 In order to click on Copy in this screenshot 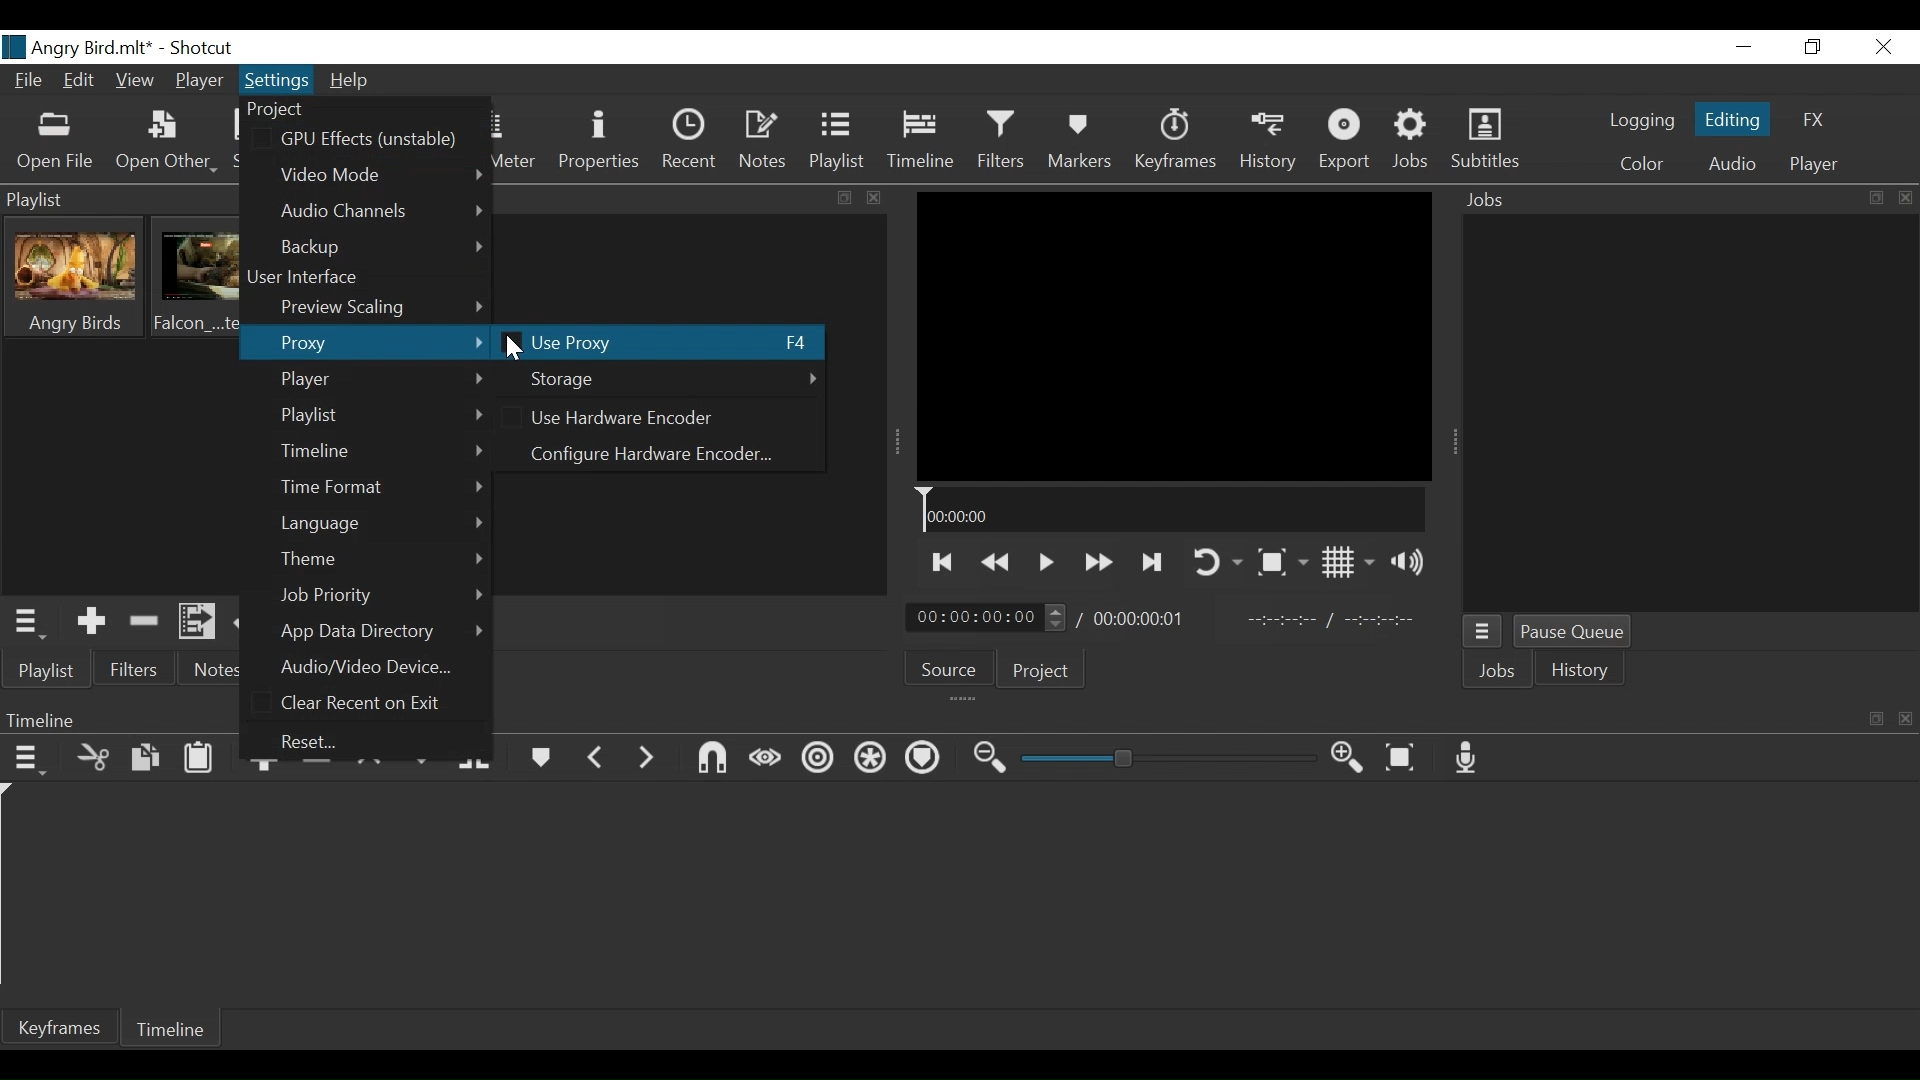, I will do `click(143, 757)`.